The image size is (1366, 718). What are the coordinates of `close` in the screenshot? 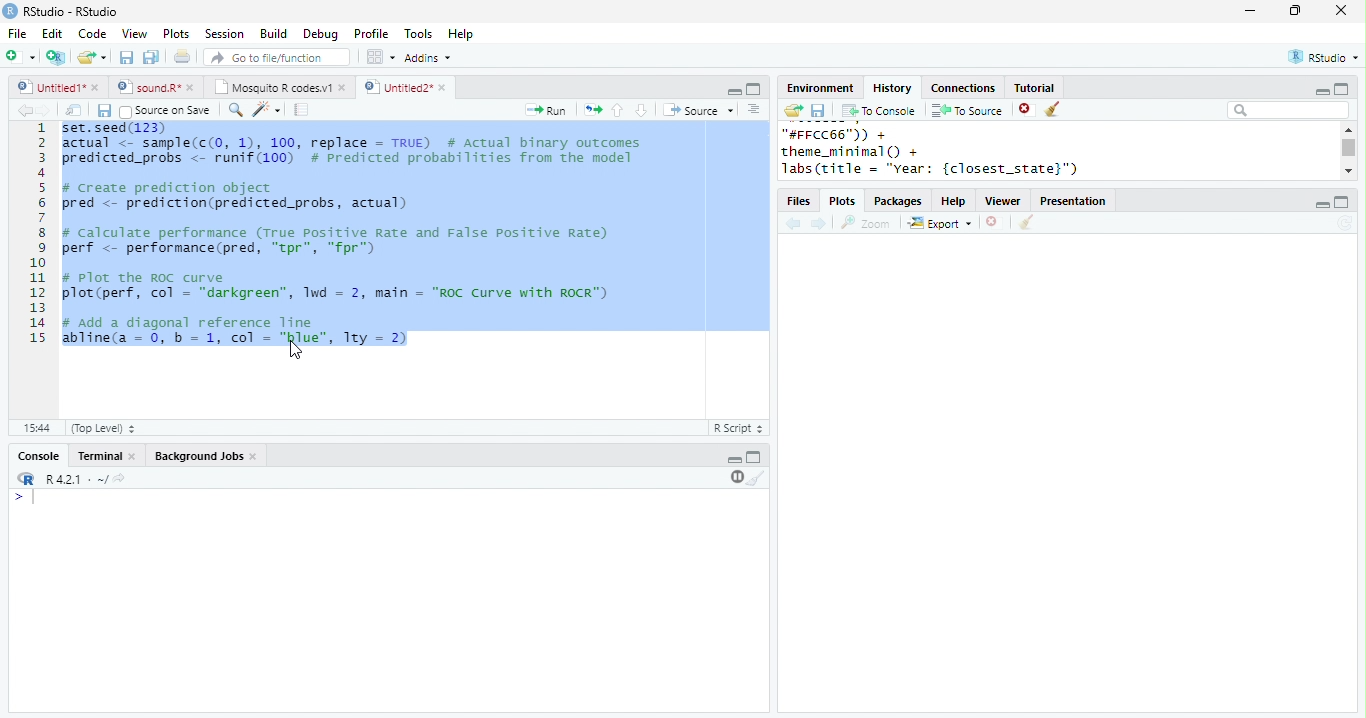 It's located at (134, 457).